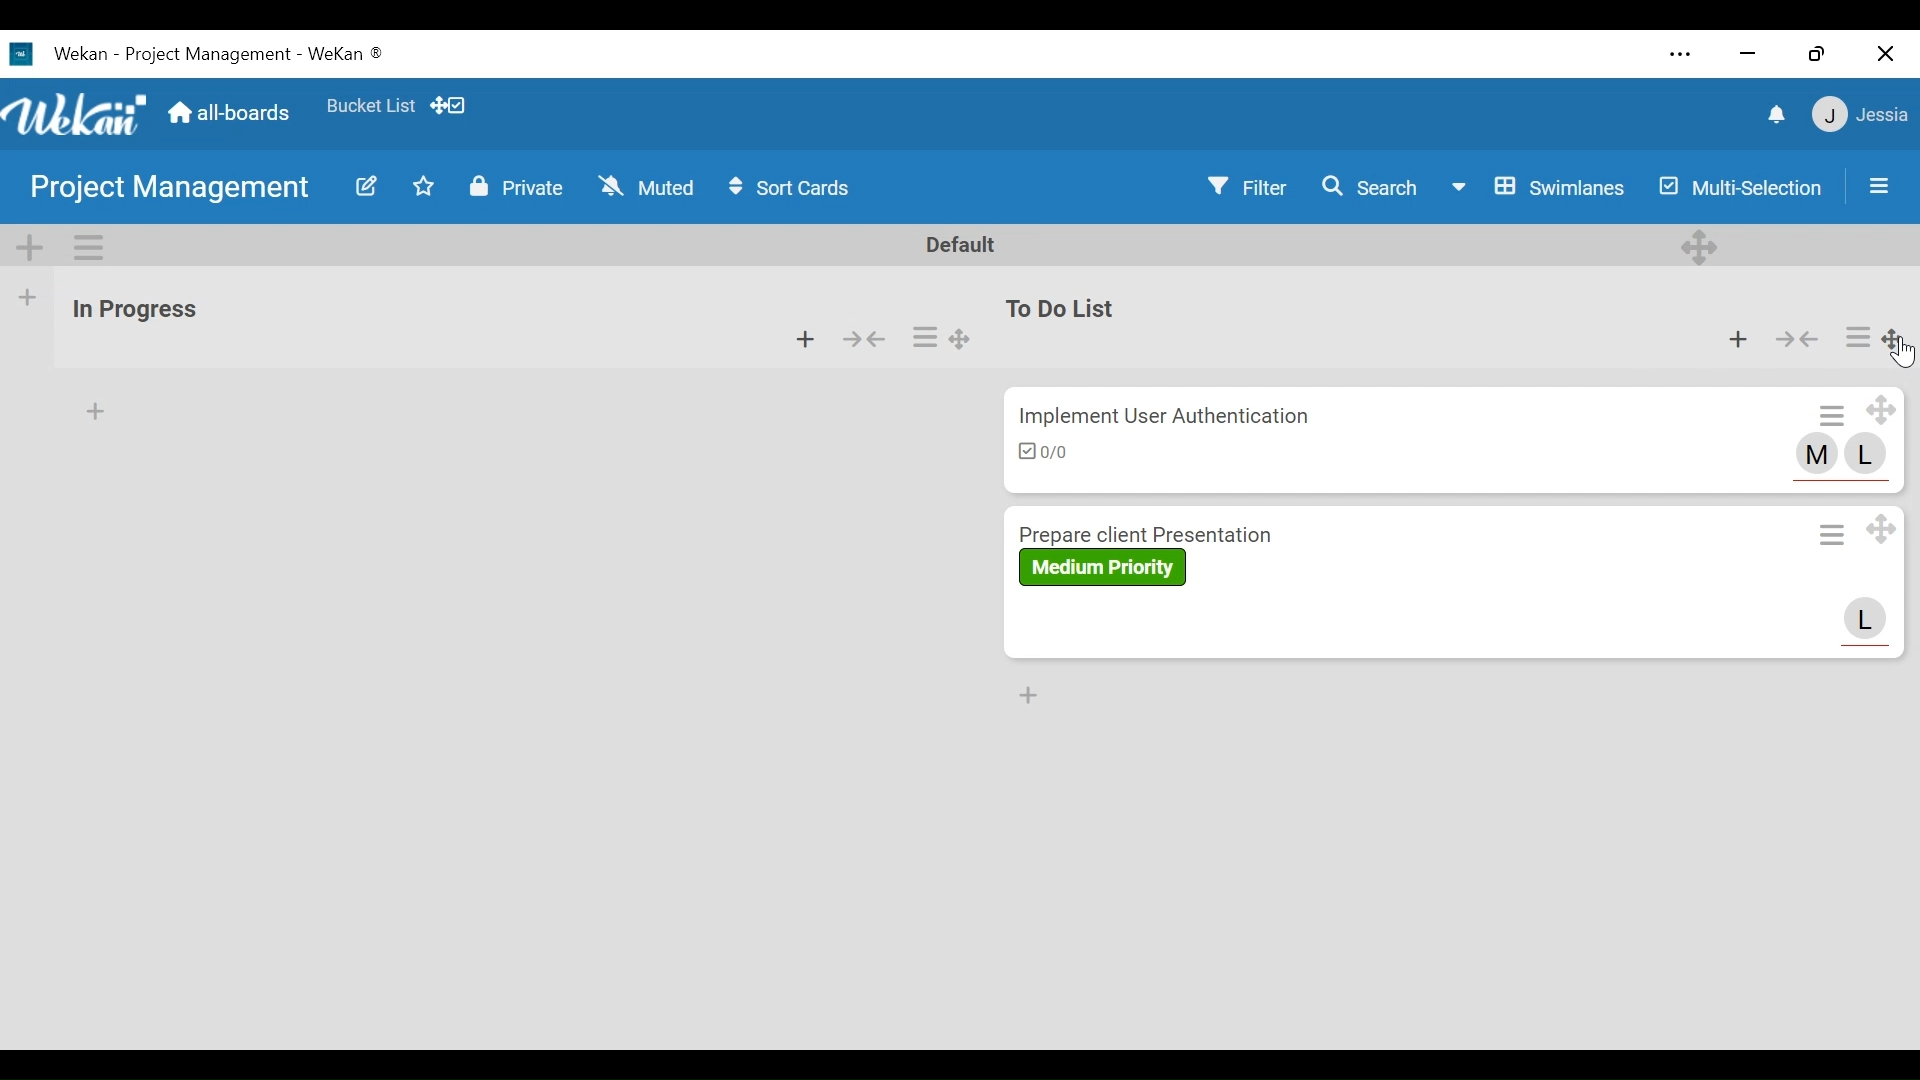  What do you see at coordinates (1738, 339) in the screenshot?
I see `Add card to the top of list` at bounding box center [1738, 339].